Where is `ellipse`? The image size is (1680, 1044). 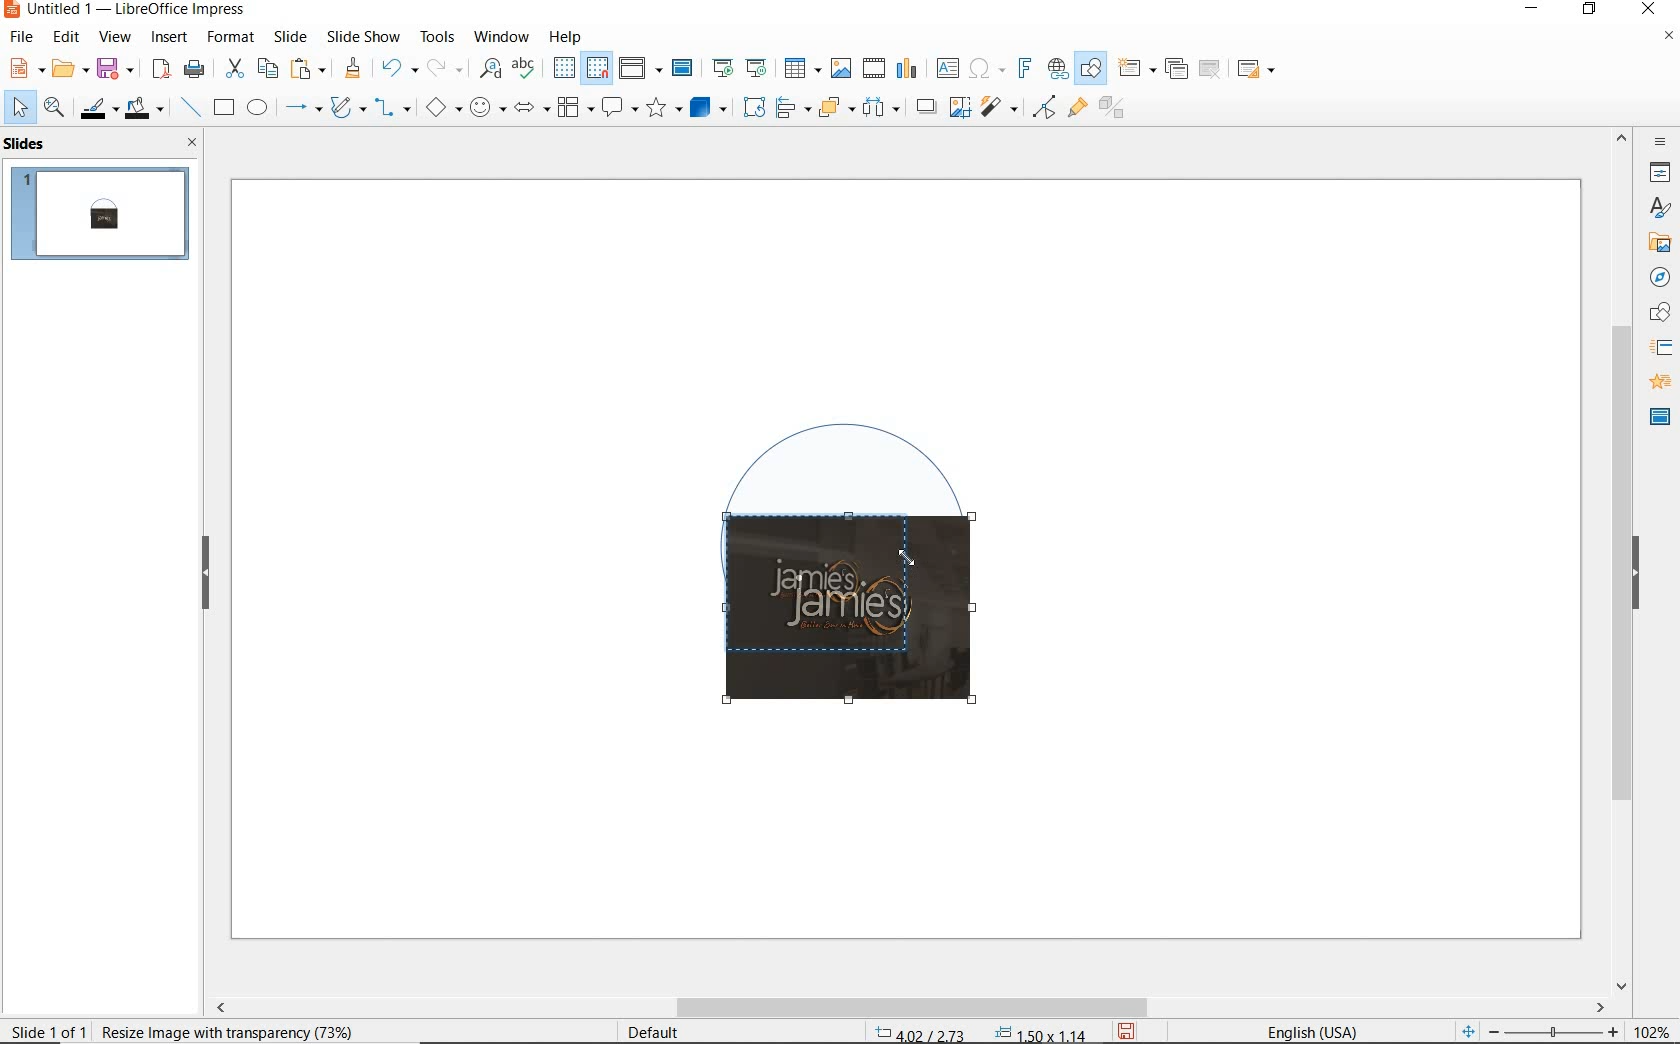 ellipse is located at coordinates (257, 109).